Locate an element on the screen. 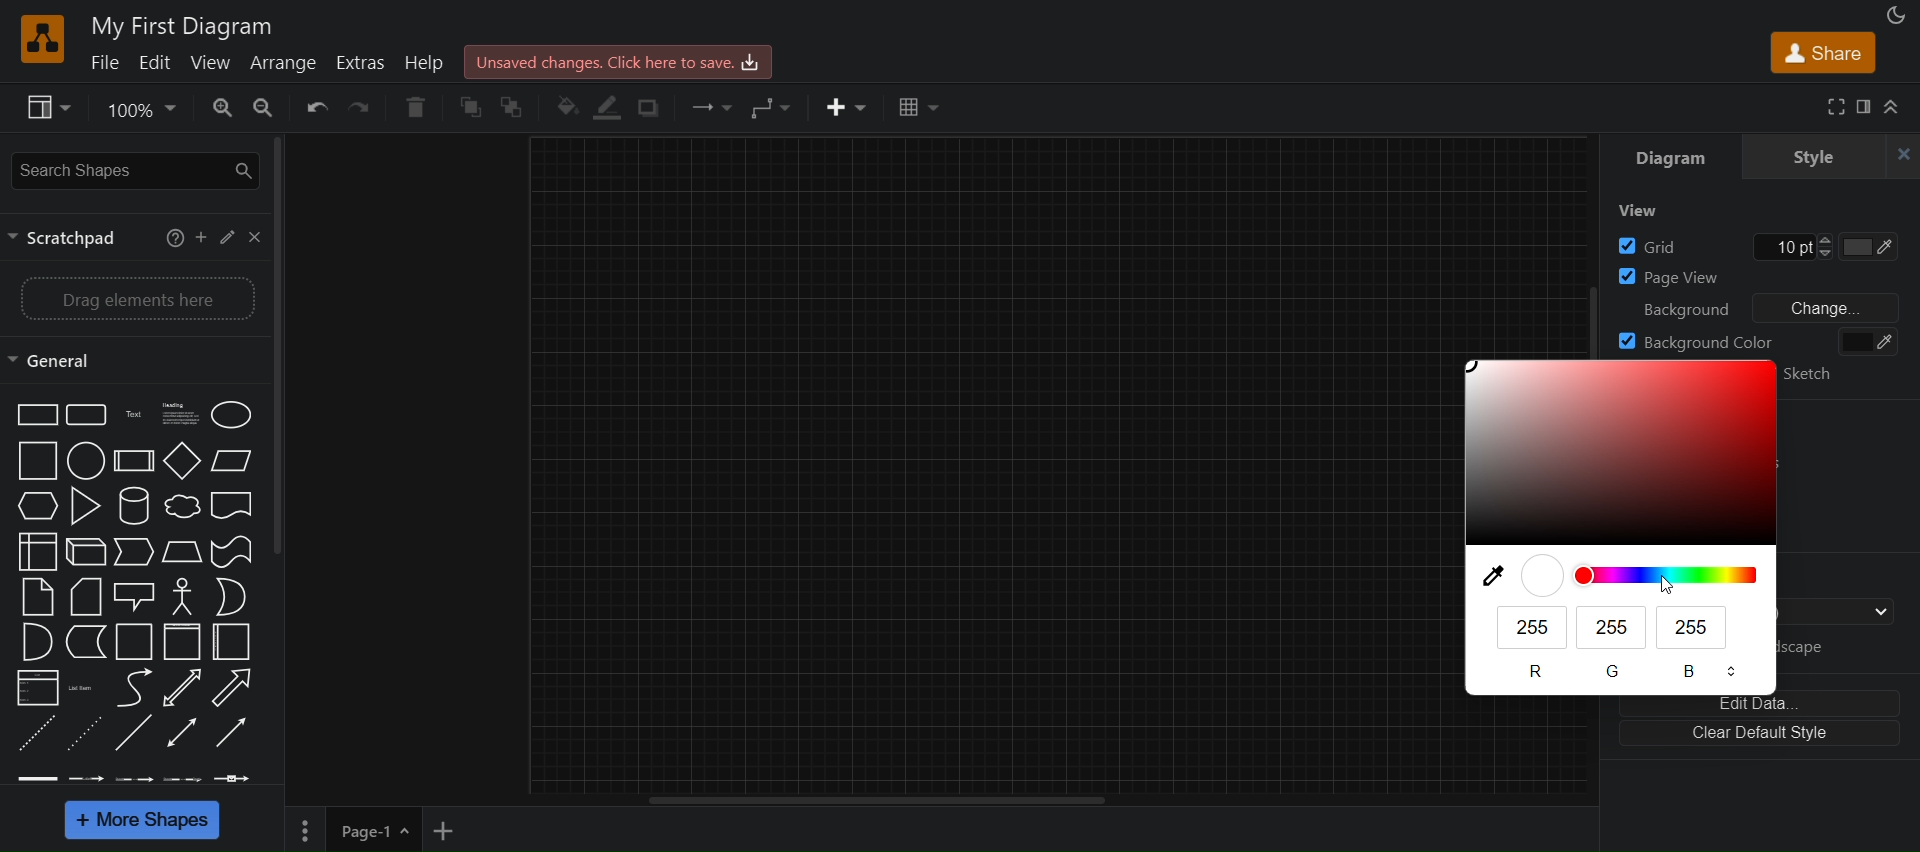 The width and height of the screenshot is (1920, 852). drop down is located at coordinates (1888, 613).